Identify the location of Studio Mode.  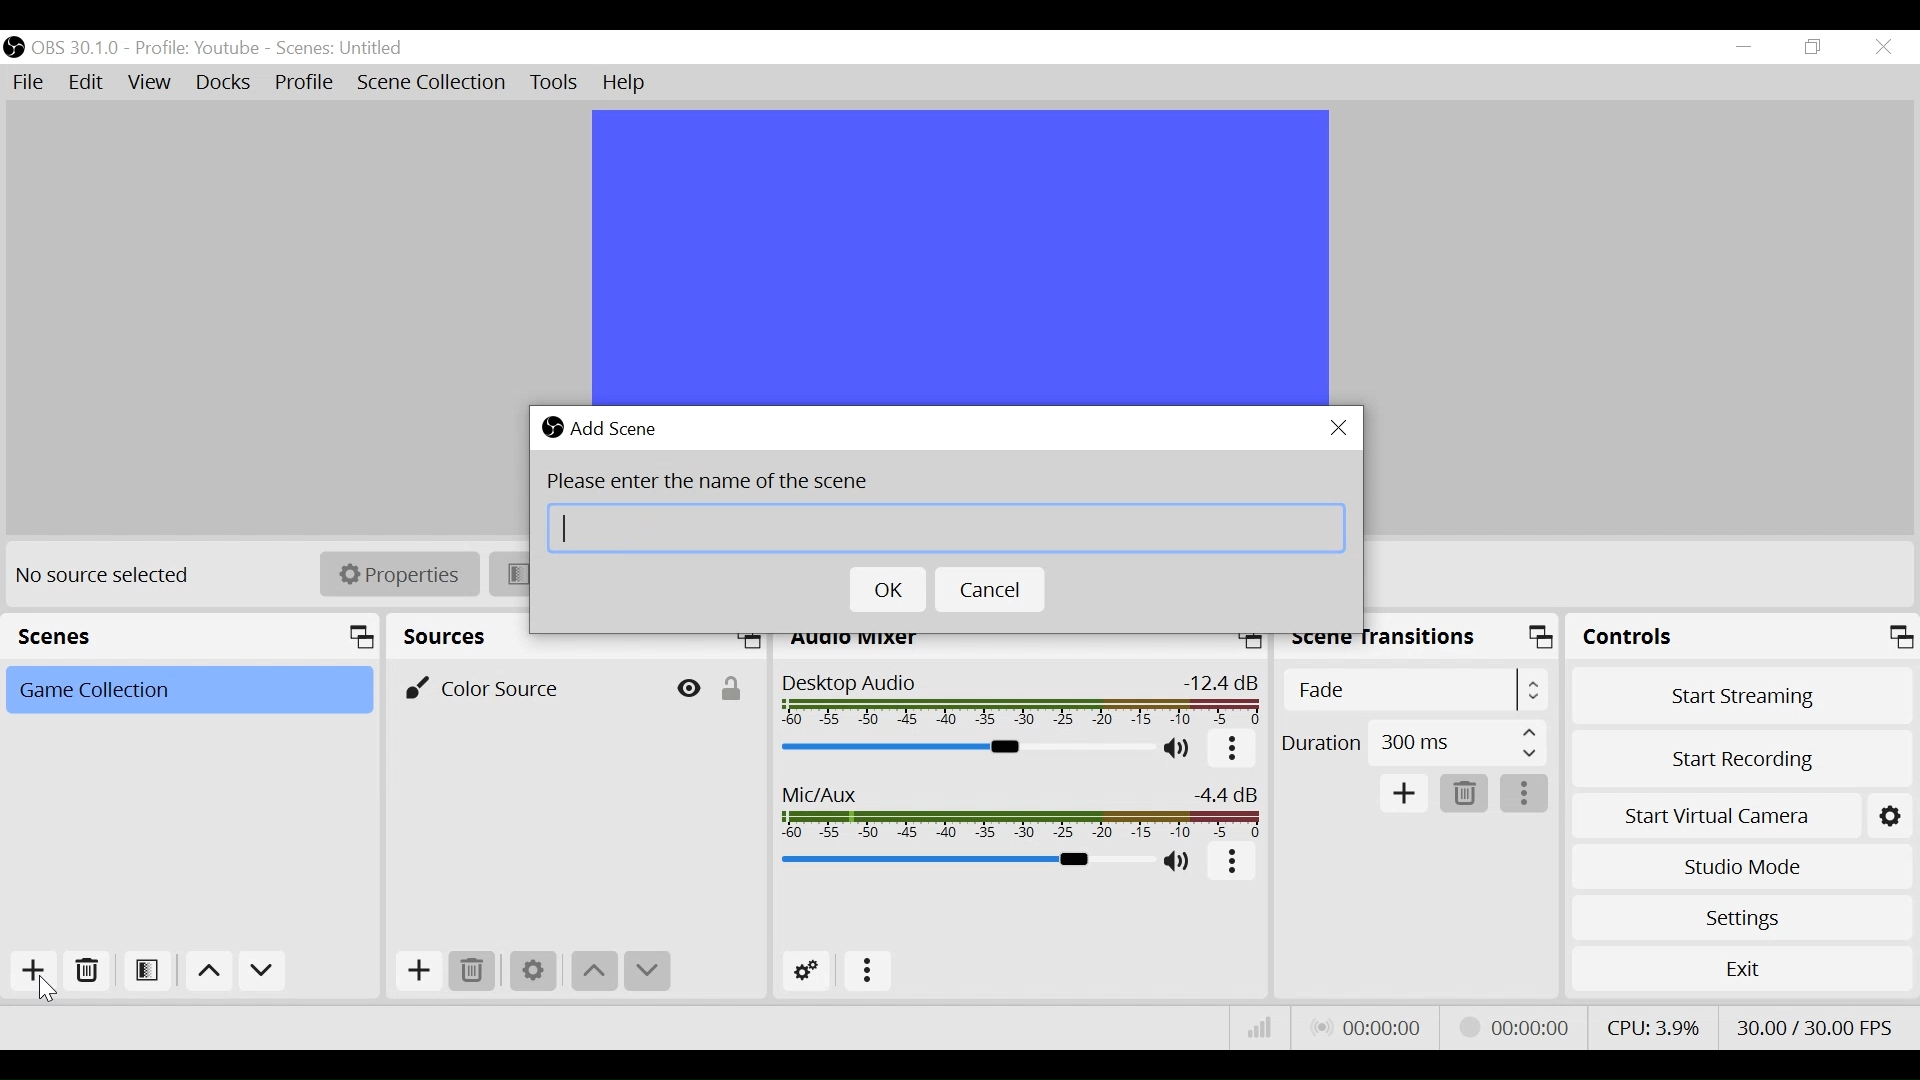
(1742, 866).